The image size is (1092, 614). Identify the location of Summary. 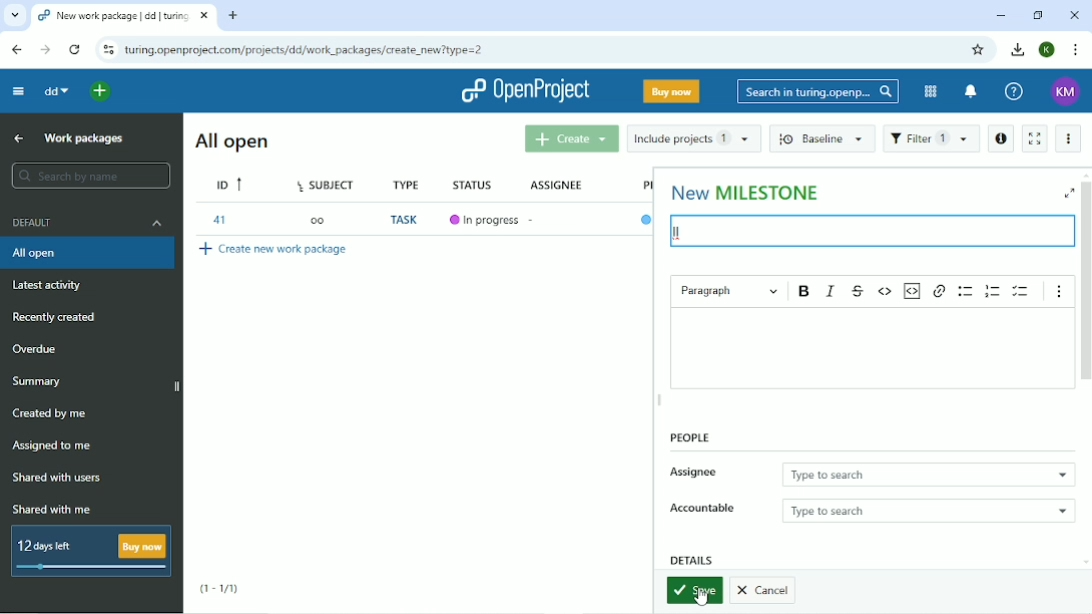
(38, 382).